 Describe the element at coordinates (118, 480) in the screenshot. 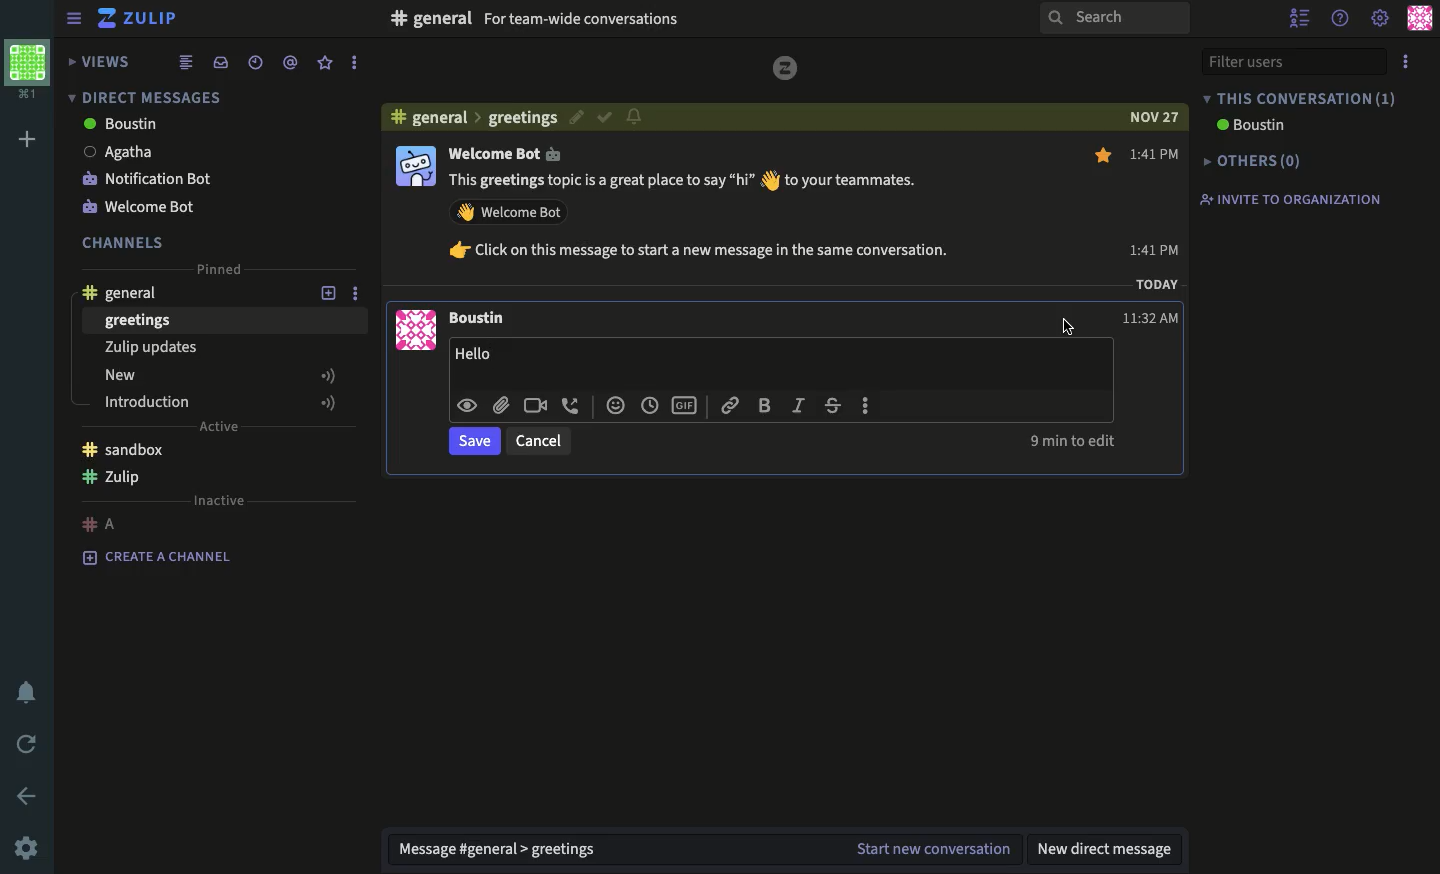

I see `zulip` at that location.